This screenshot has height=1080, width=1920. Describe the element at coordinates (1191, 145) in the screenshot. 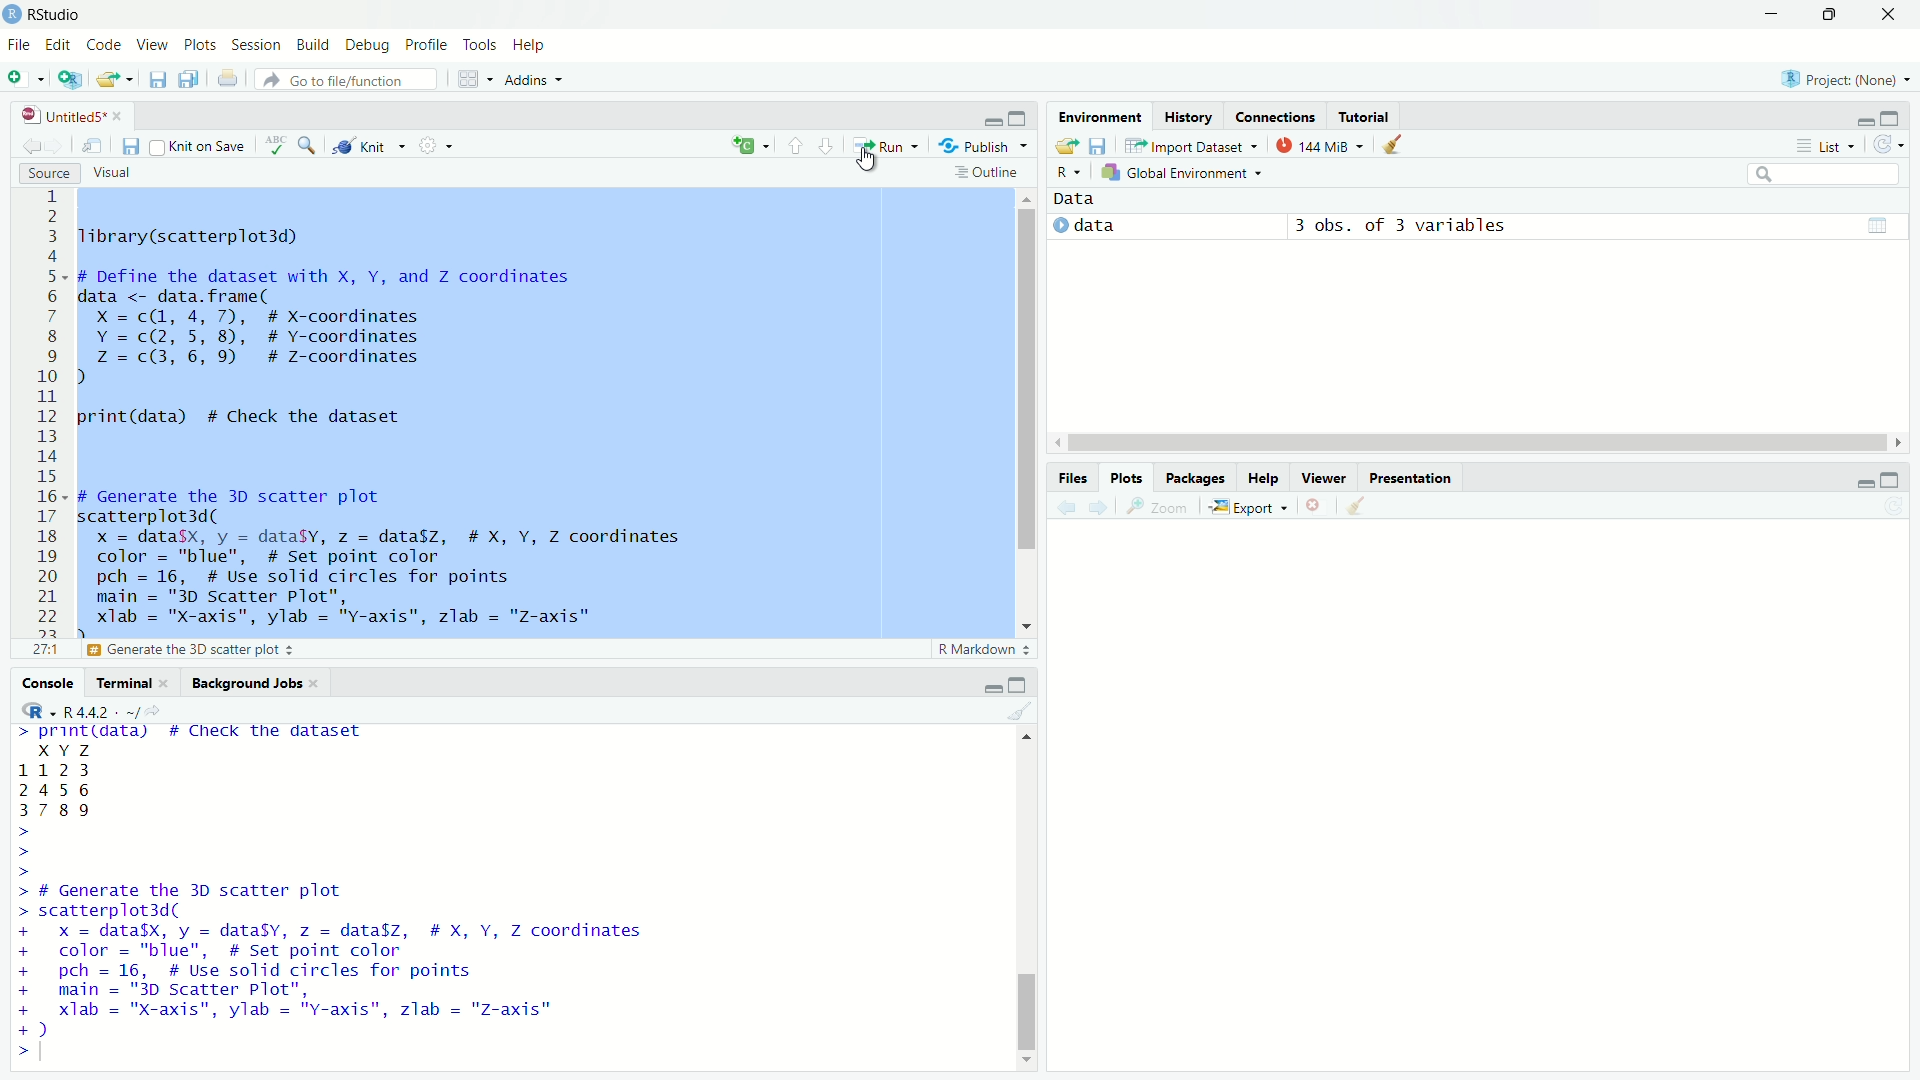

I see `import dataset` at that location.